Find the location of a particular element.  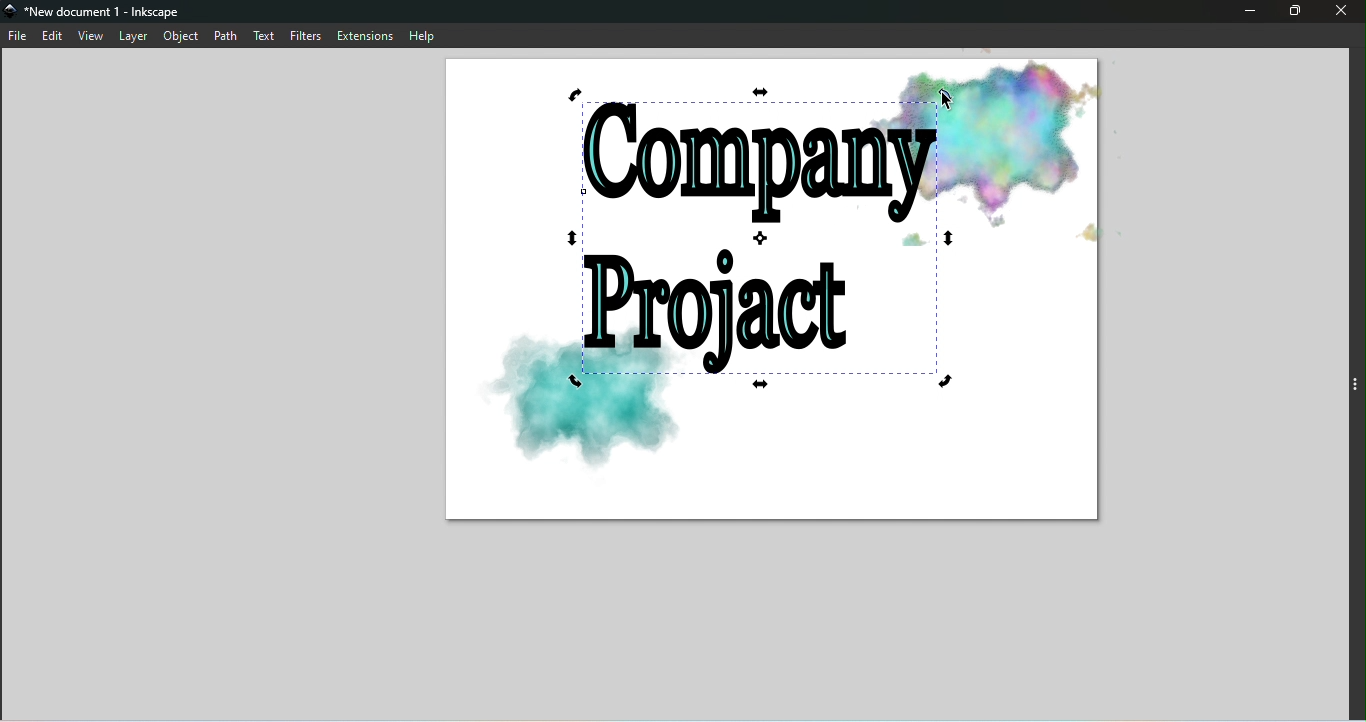

Object is located at coordinates (181, 37).